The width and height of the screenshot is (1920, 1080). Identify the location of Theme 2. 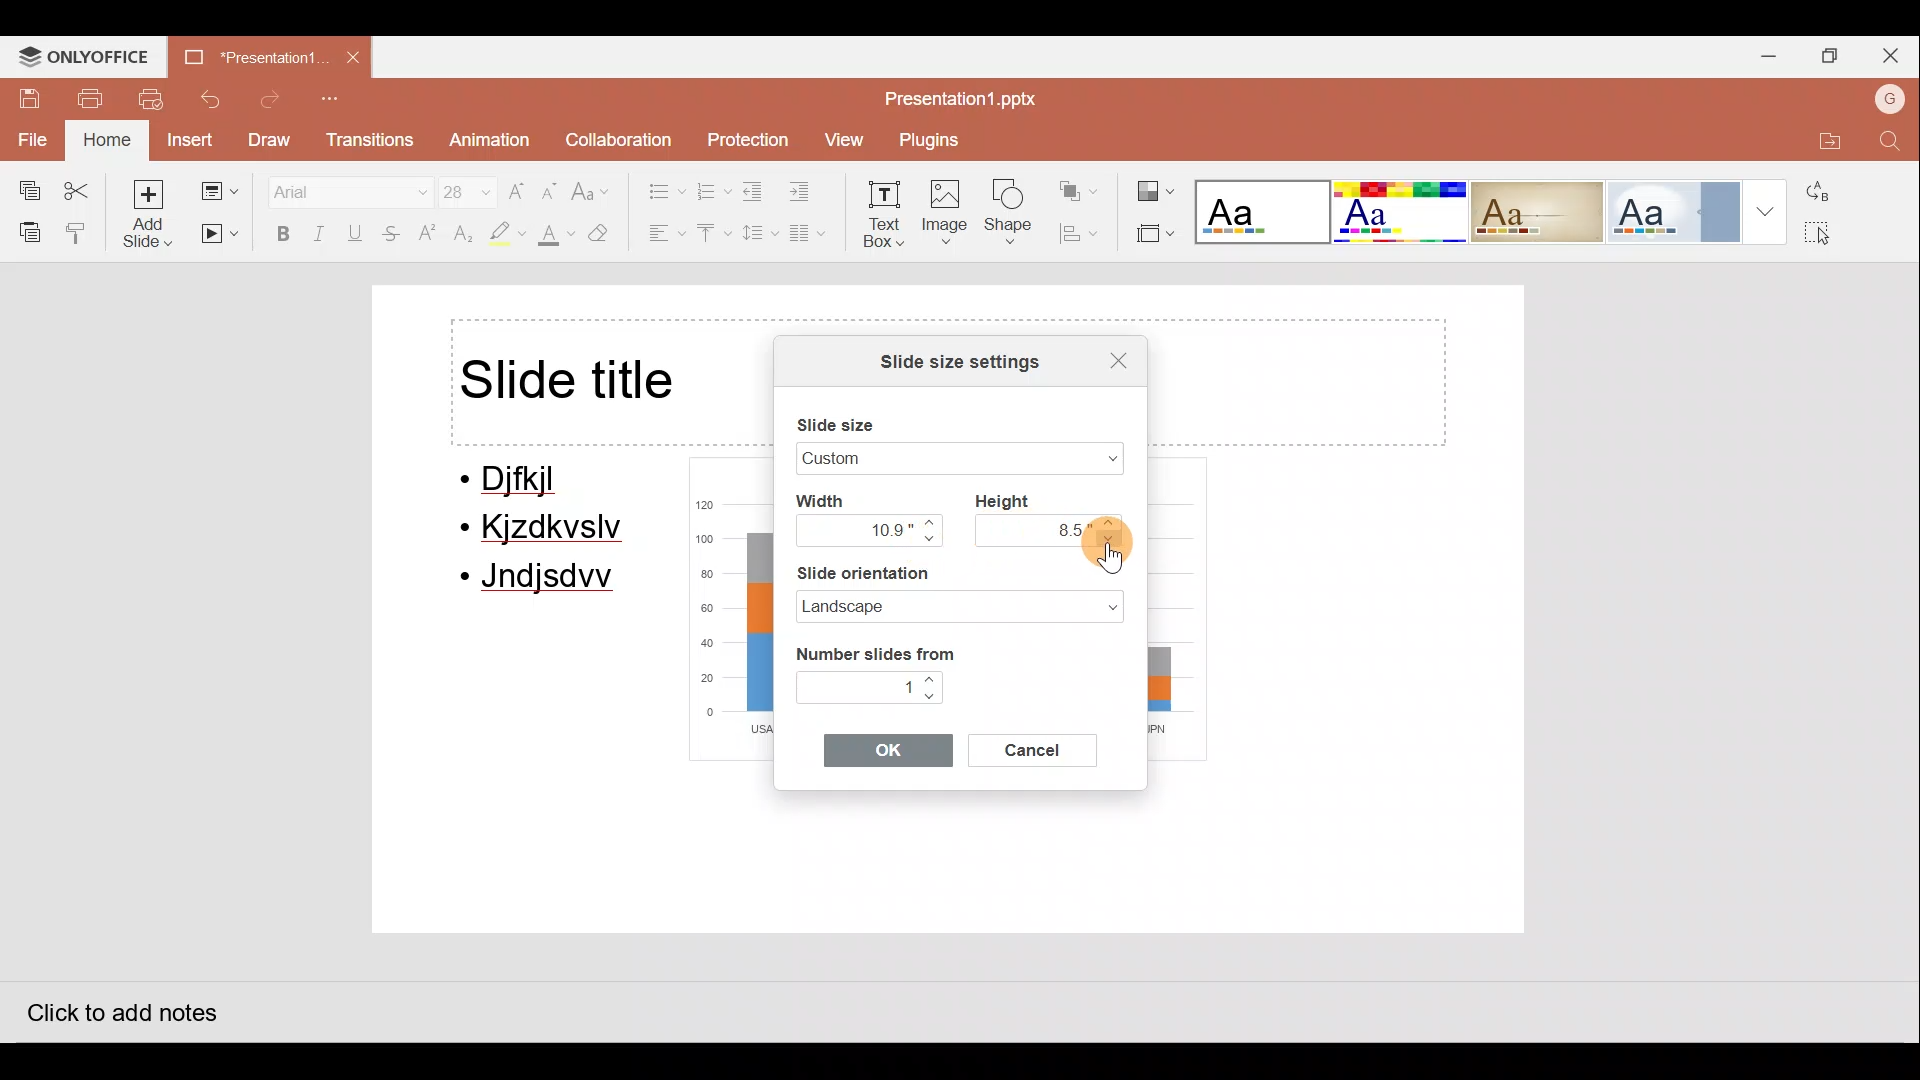
(1404, 212).